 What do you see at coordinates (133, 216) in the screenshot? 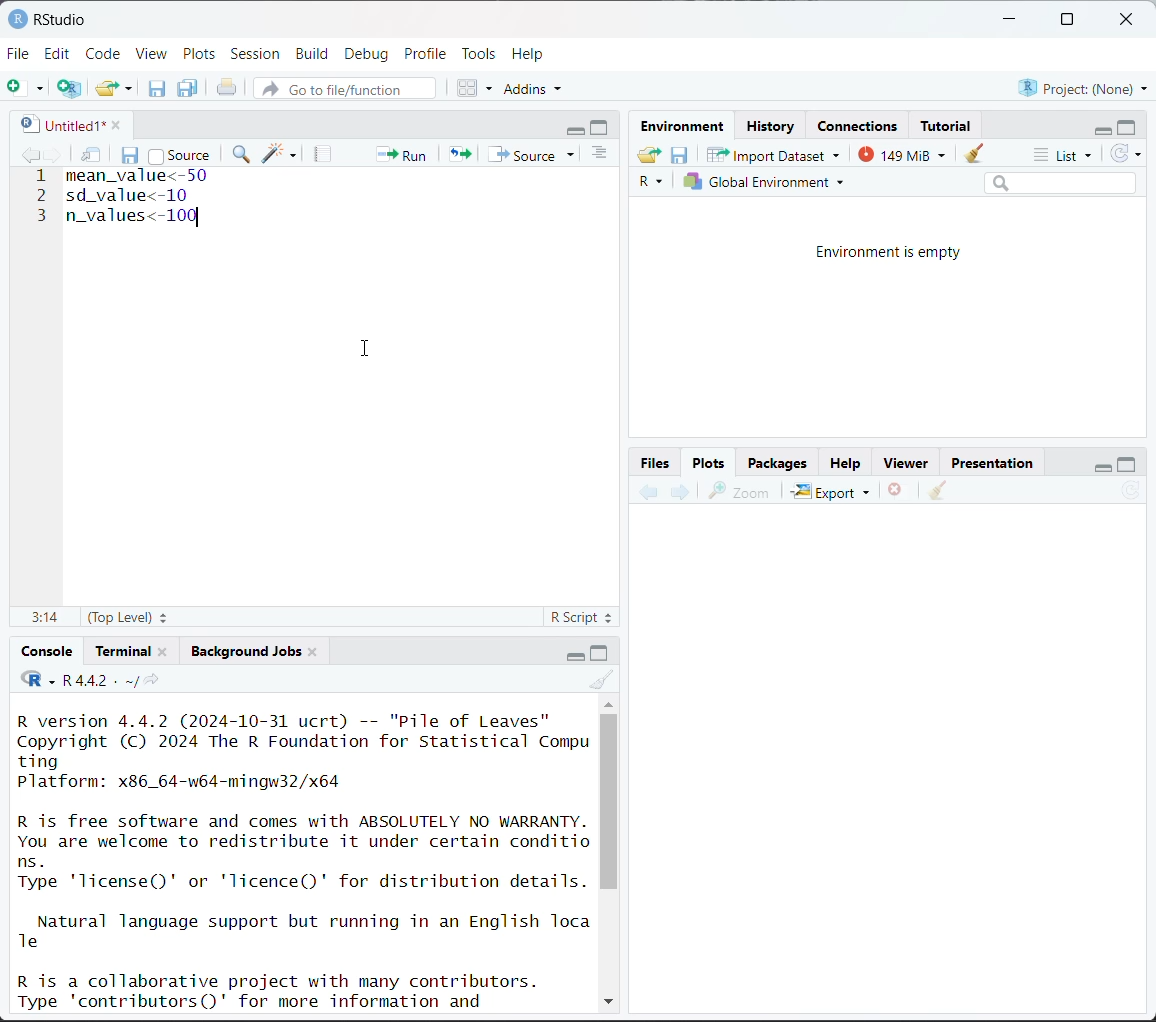
I see `n_values<-100` at bounding box center [133, 216].